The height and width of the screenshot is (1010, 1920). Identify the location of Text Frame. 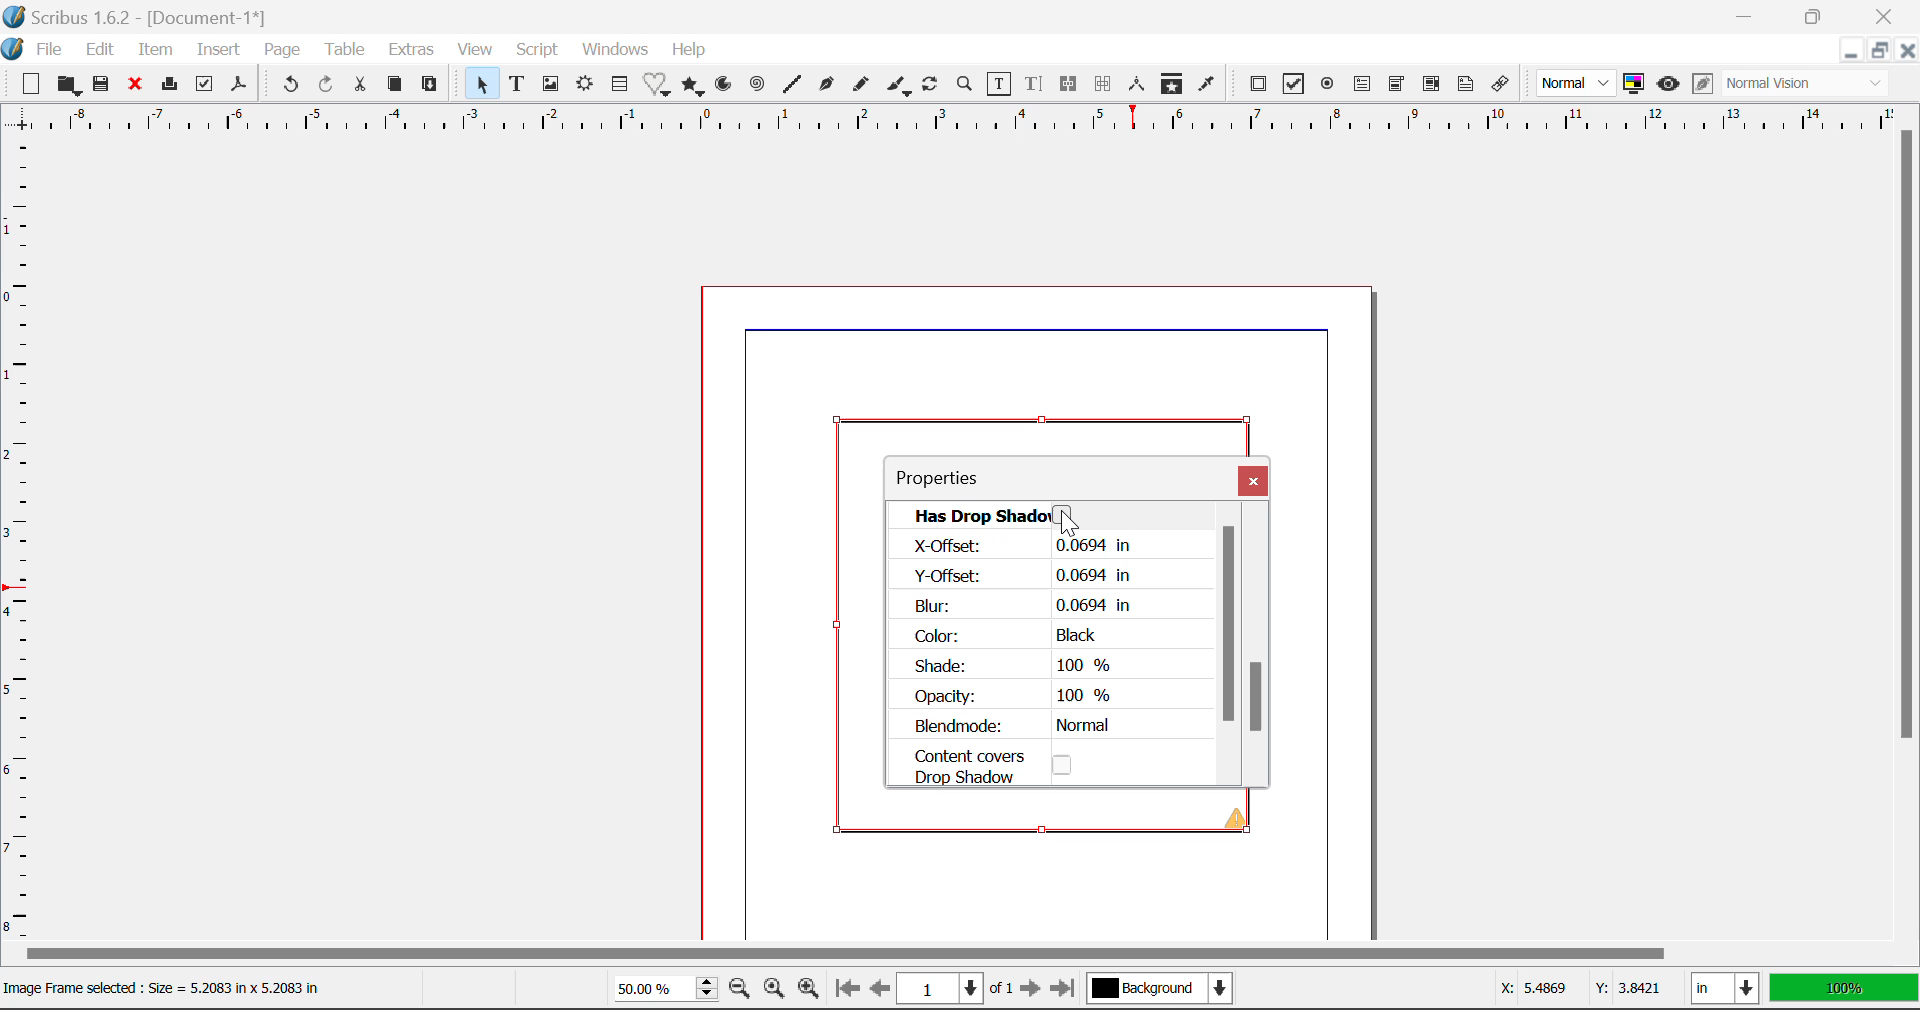
(518, 85).